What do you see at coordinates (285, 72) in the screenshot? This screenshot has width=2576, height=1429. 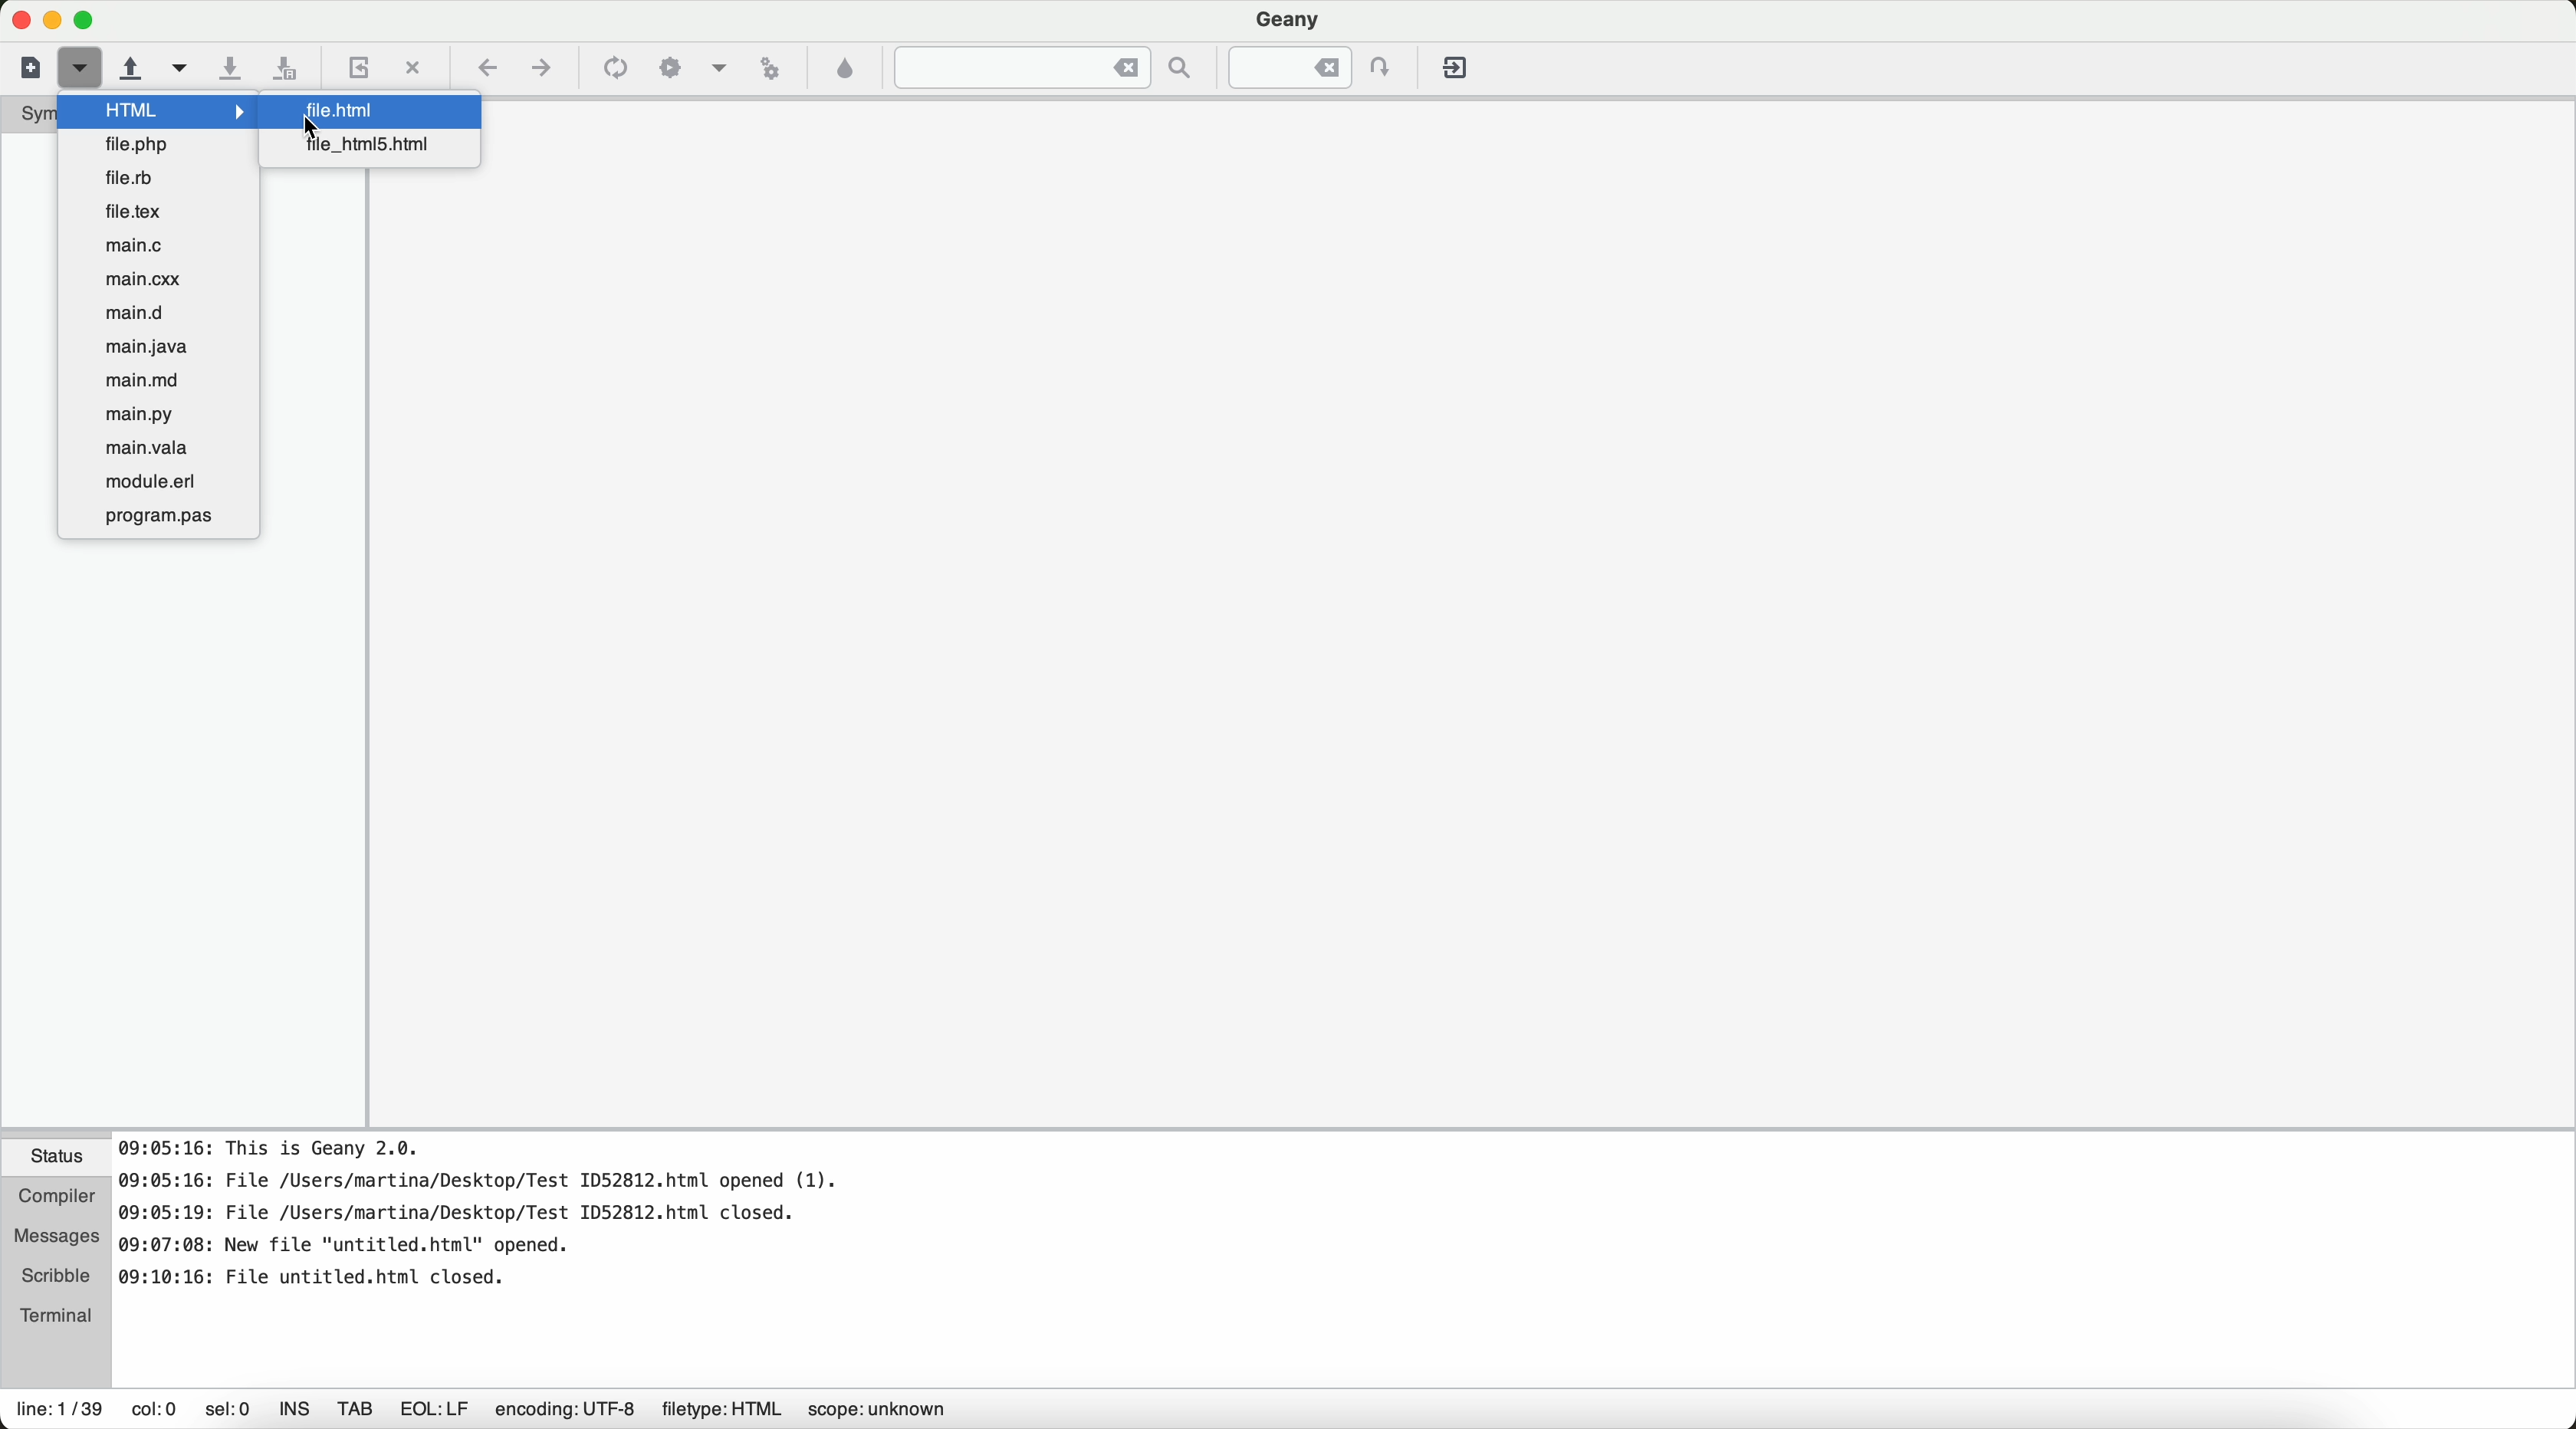 I see `save all open files` at bounding box center [285, 72].